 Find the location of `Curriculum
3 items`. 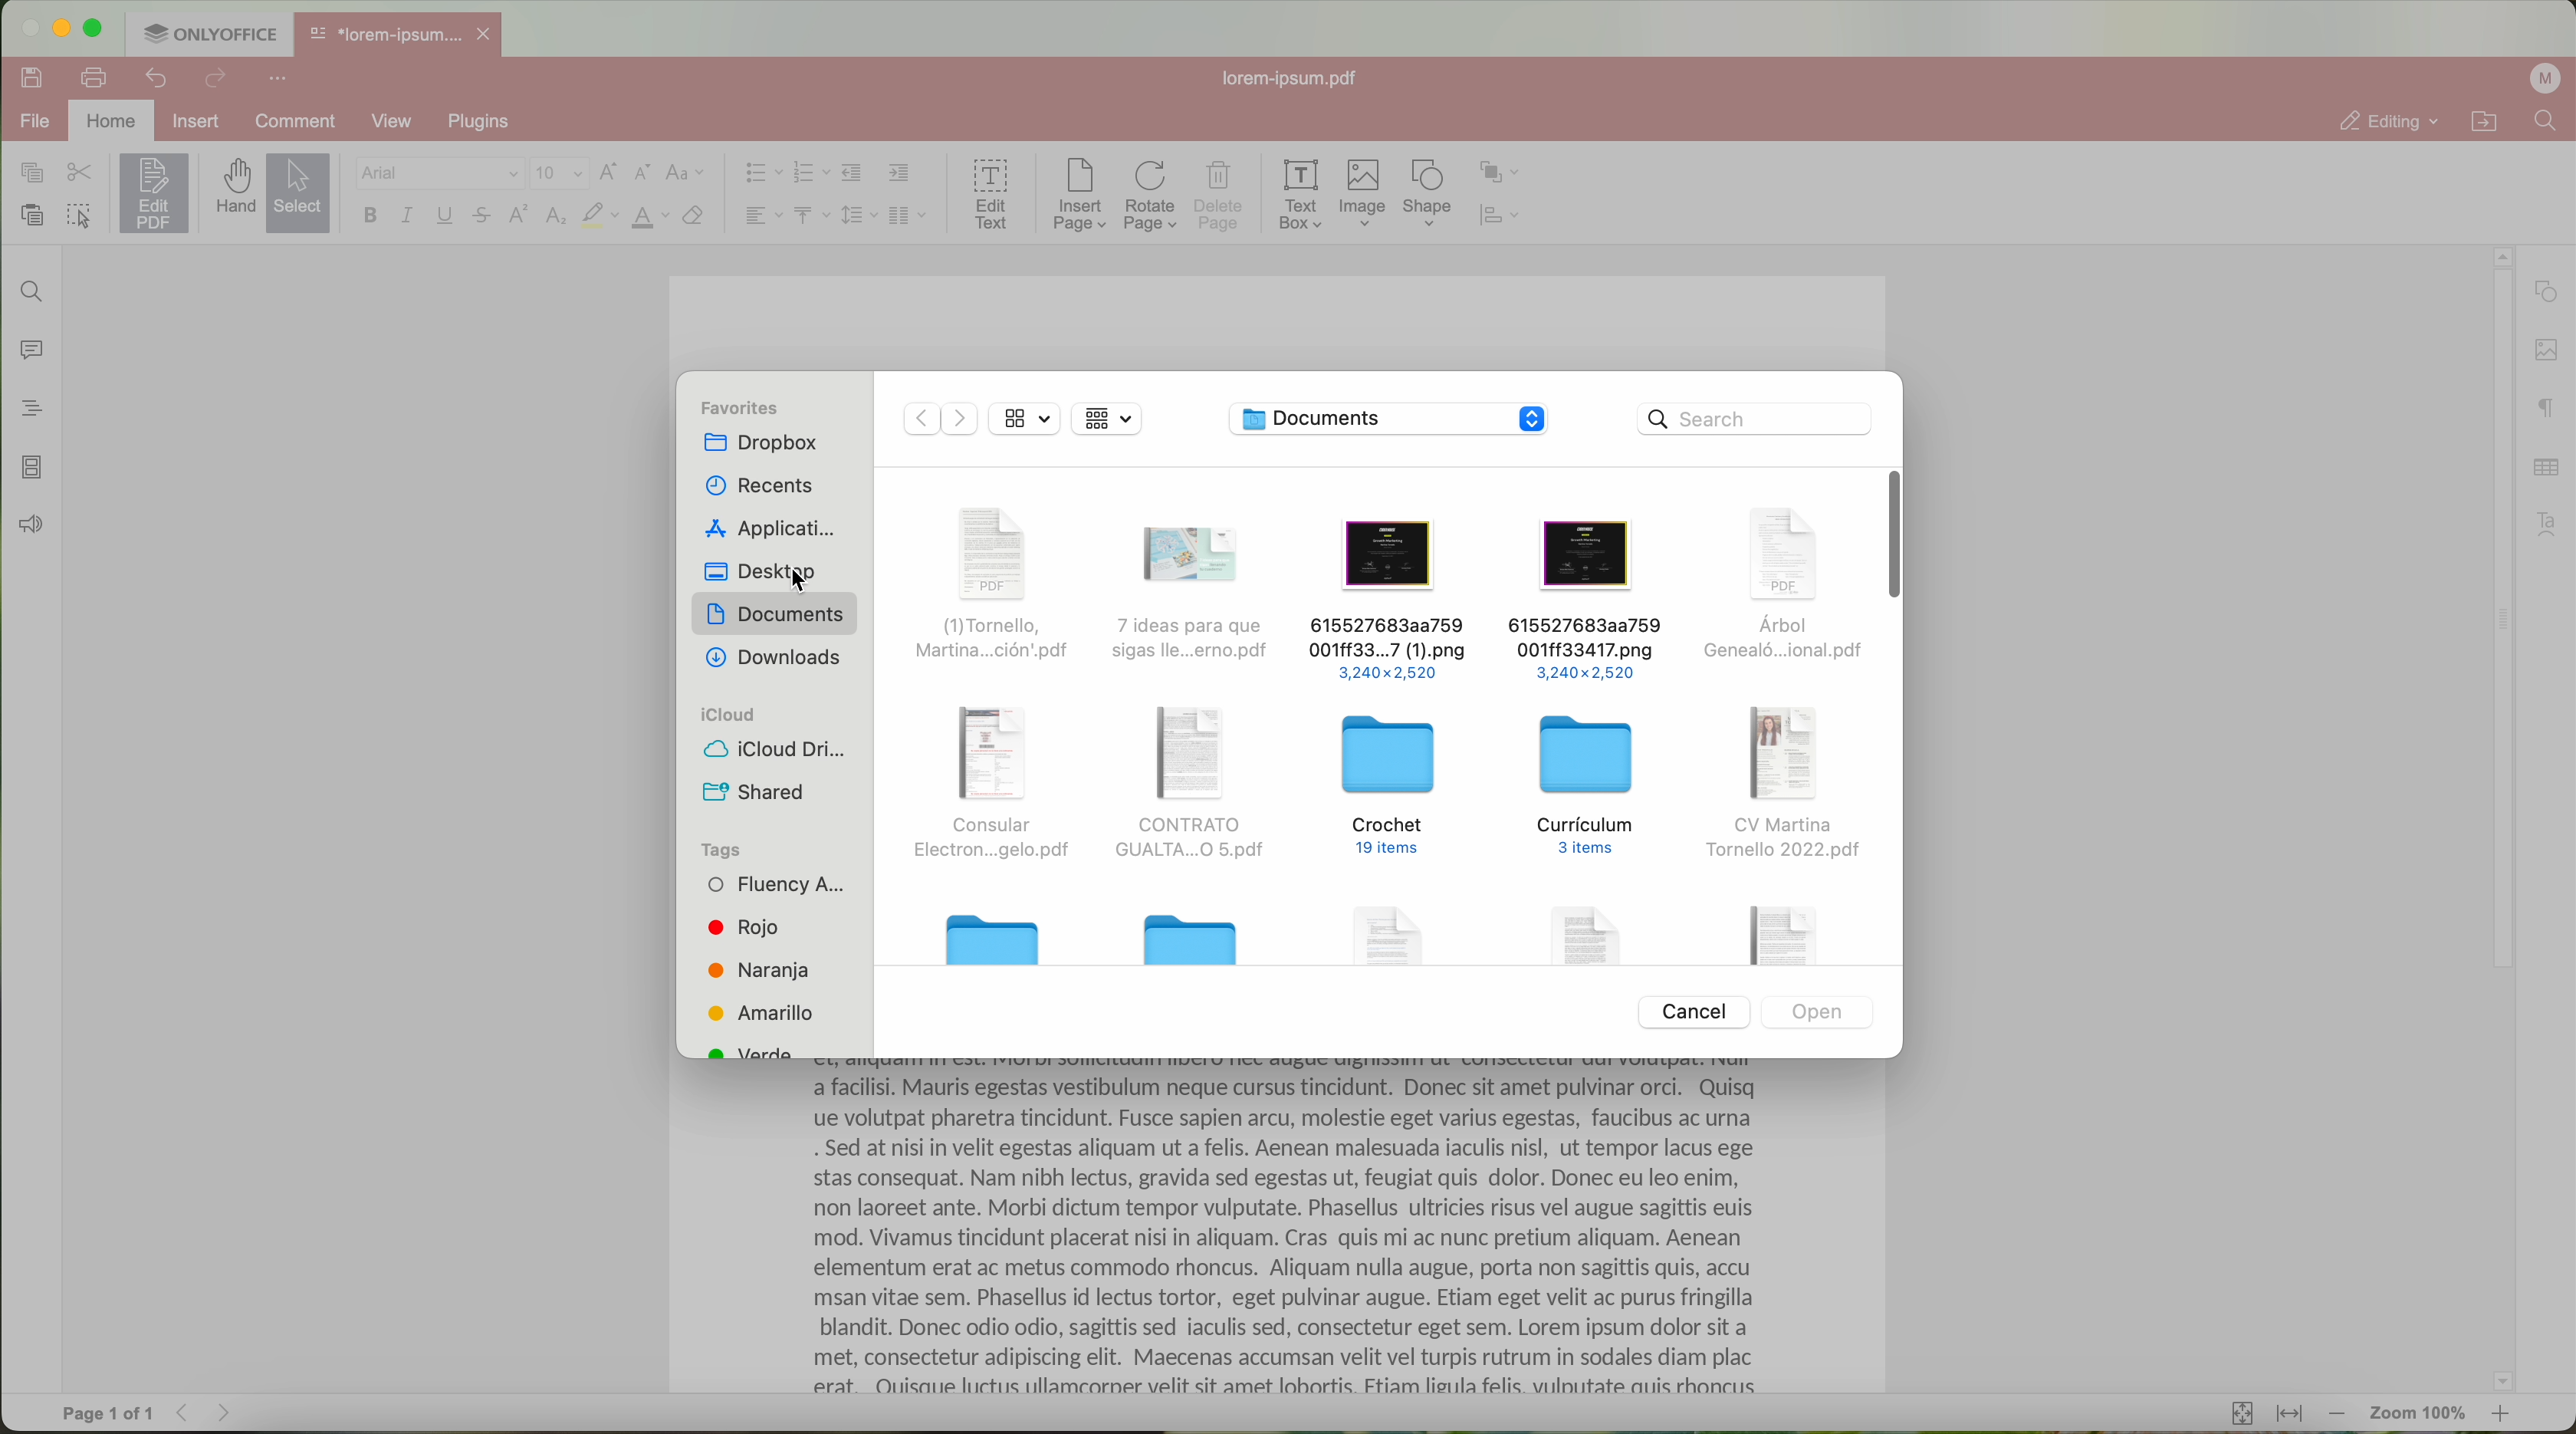

Curriculum
3 items is located at coordinates (1590, 784).